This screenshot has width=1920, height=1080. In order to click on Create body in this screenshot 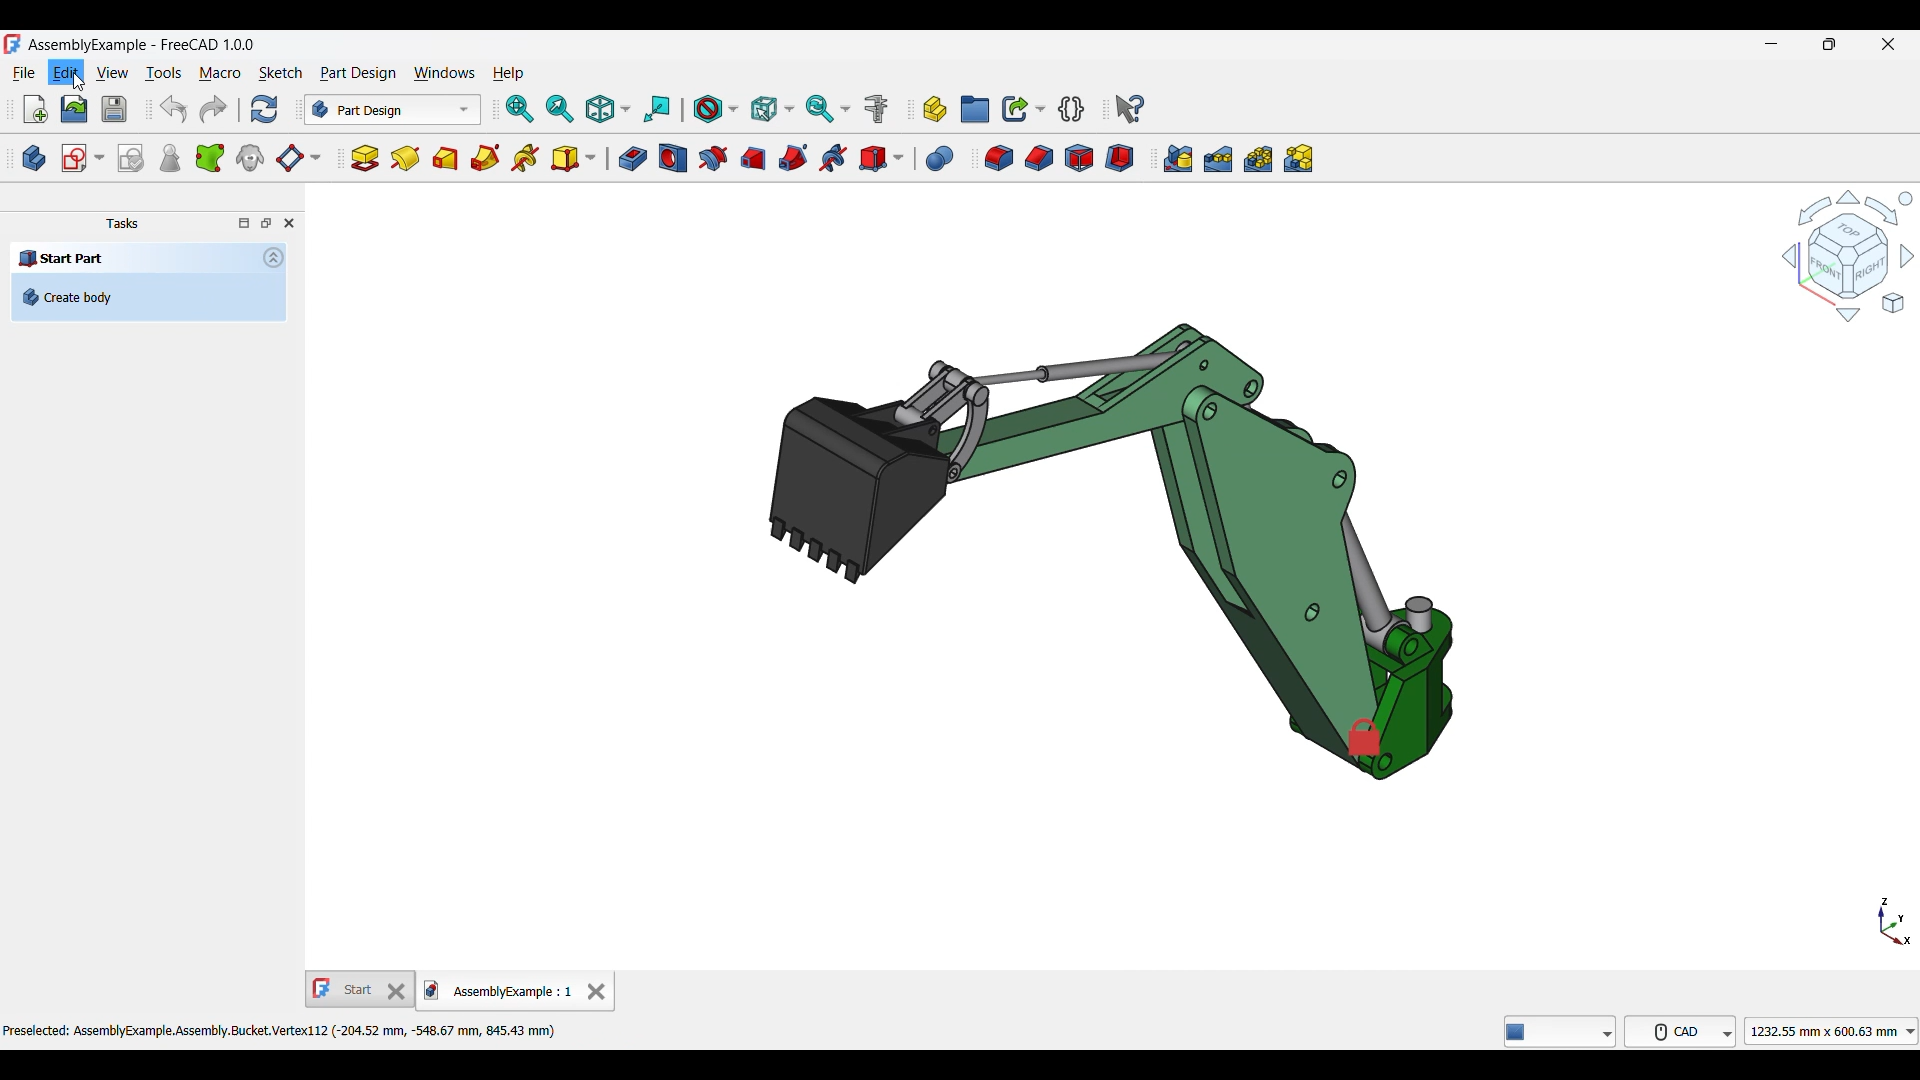, I will do `click(148, 297)`.